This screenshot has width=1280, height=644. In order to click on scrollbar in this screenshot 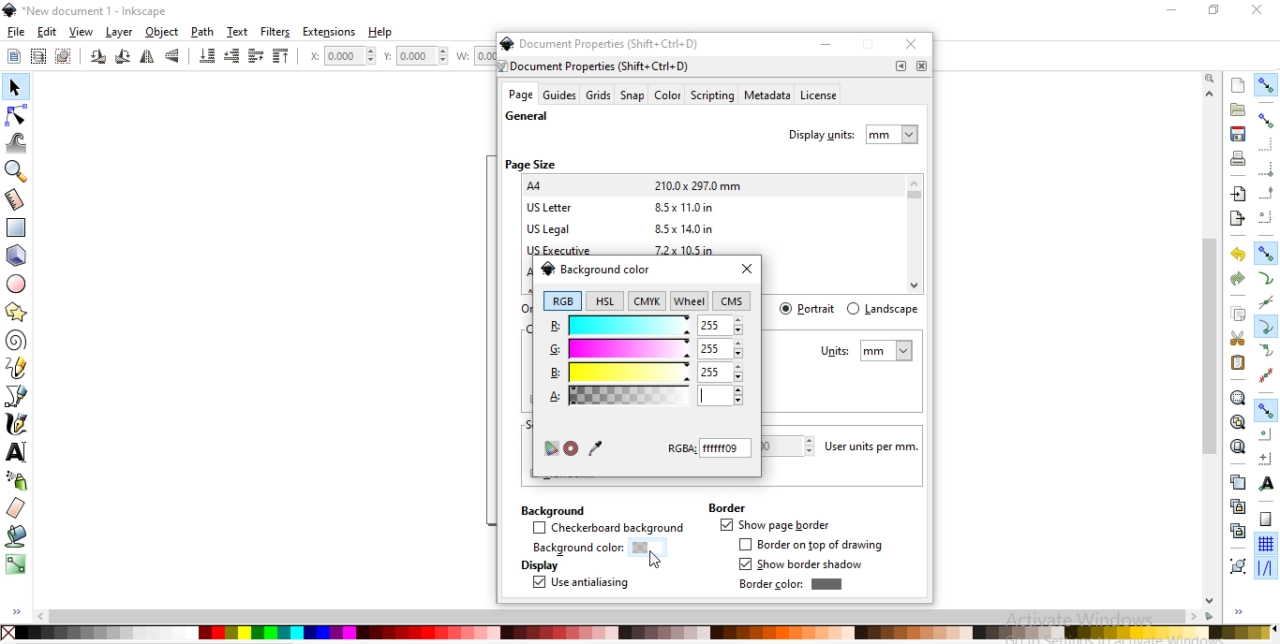, I will do `click(1211, 398)`.